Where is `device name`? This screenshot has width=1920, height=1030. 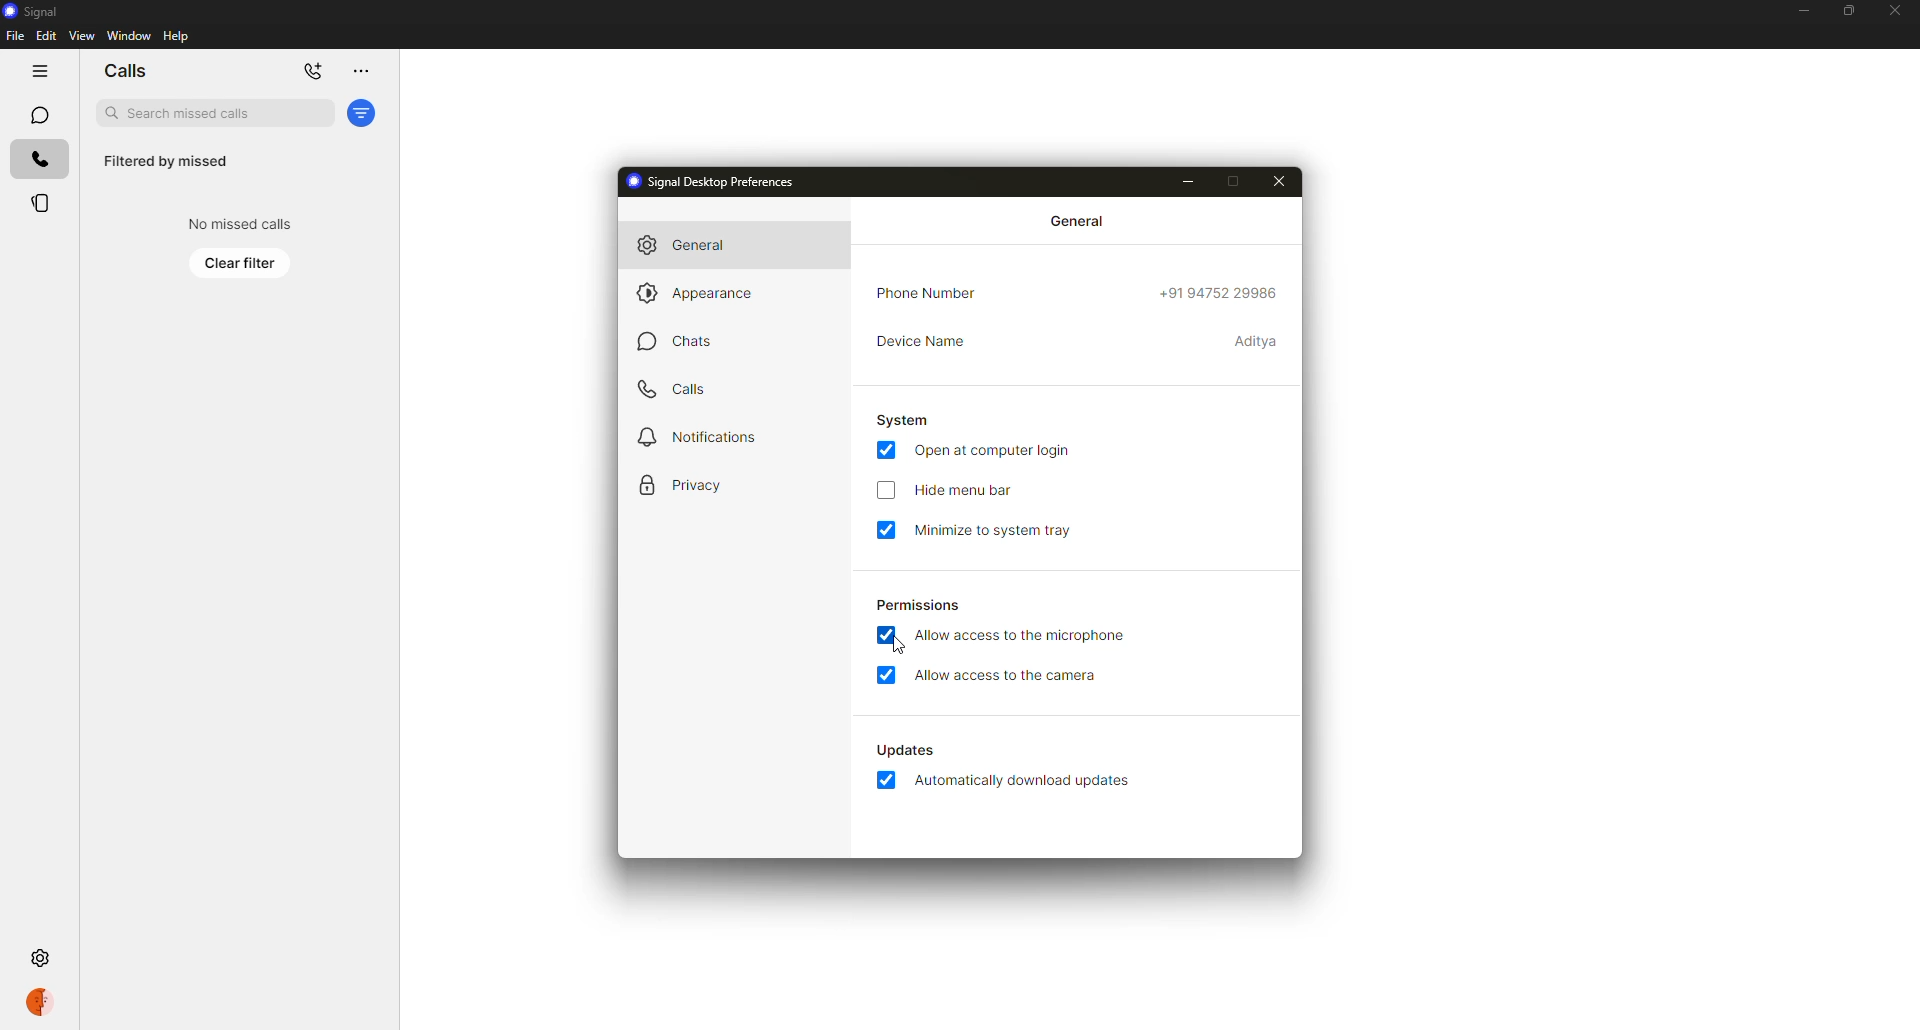
device name is located at coordinates (1257, 340).